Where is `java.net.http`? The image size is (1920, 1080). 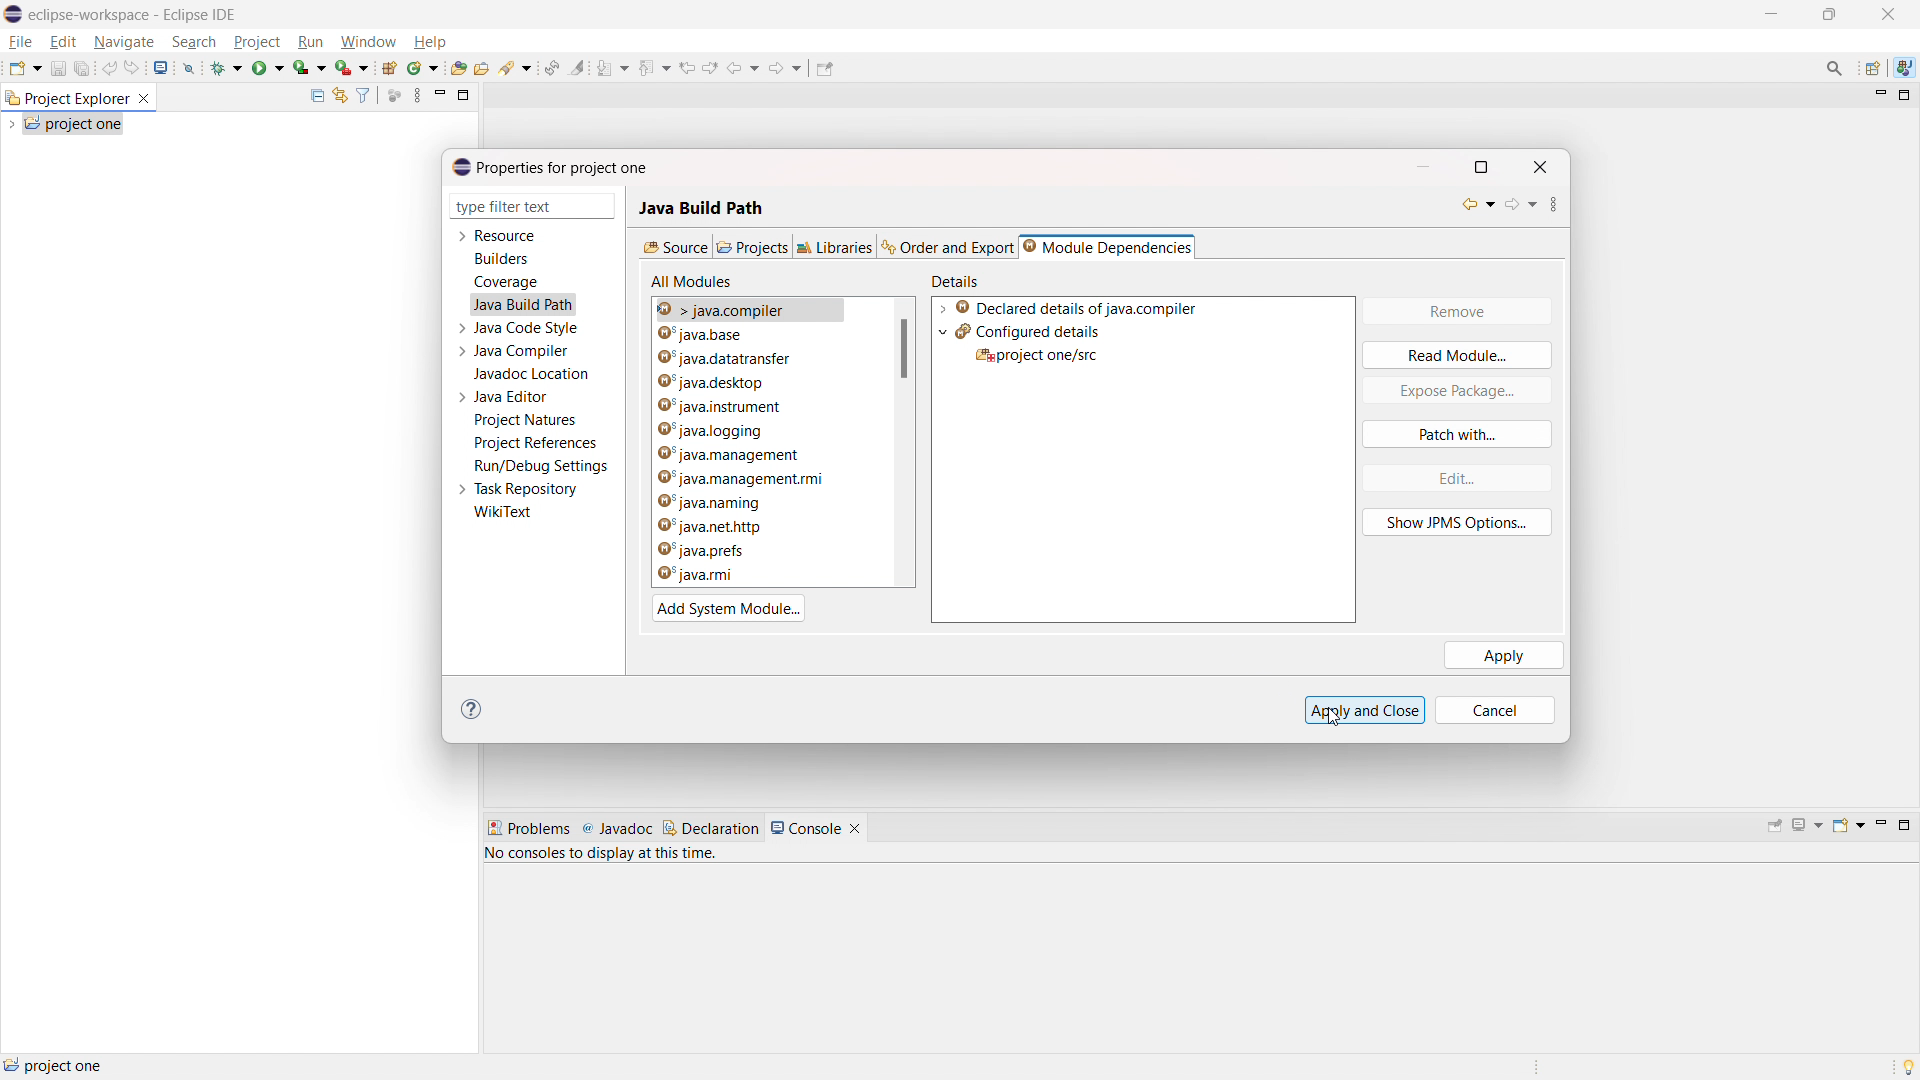
java.net.http is located at coordinates (746, 528).